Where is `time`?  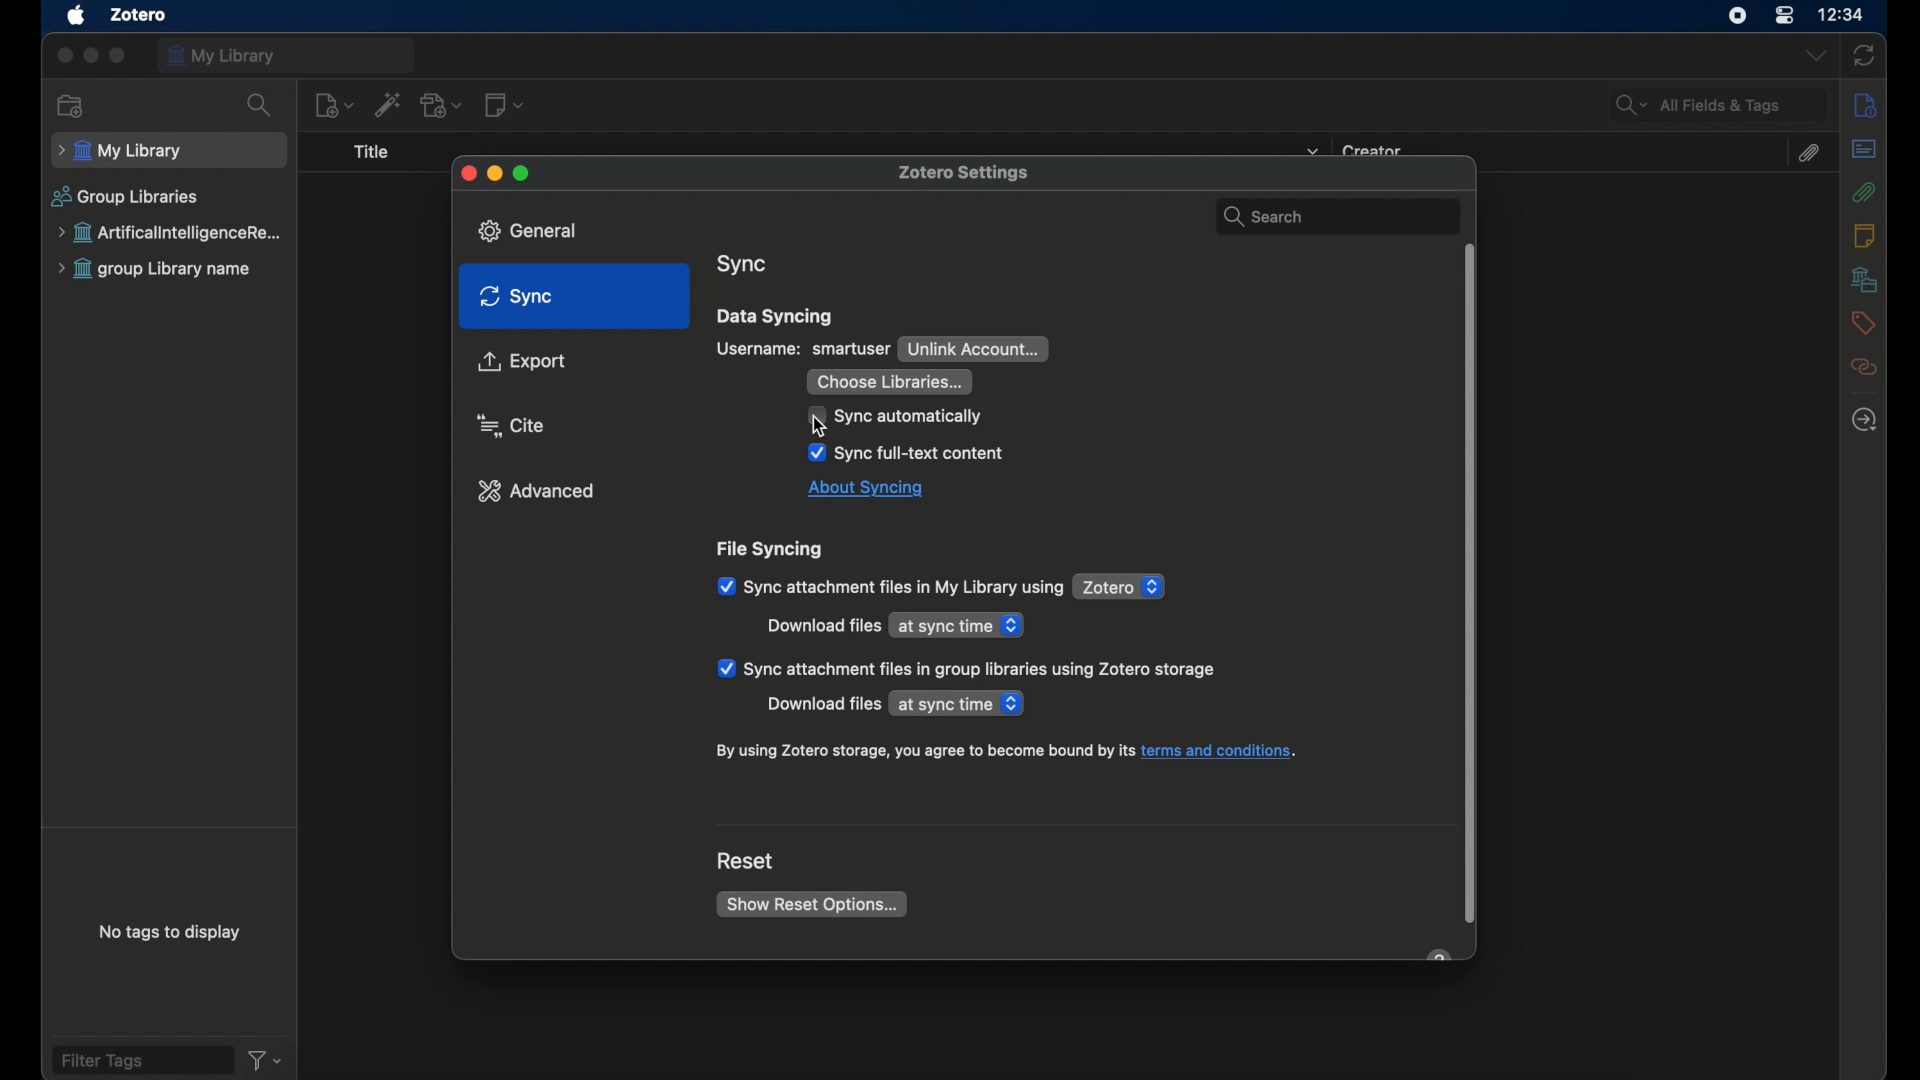
time is located at coordinates (1842, 14).